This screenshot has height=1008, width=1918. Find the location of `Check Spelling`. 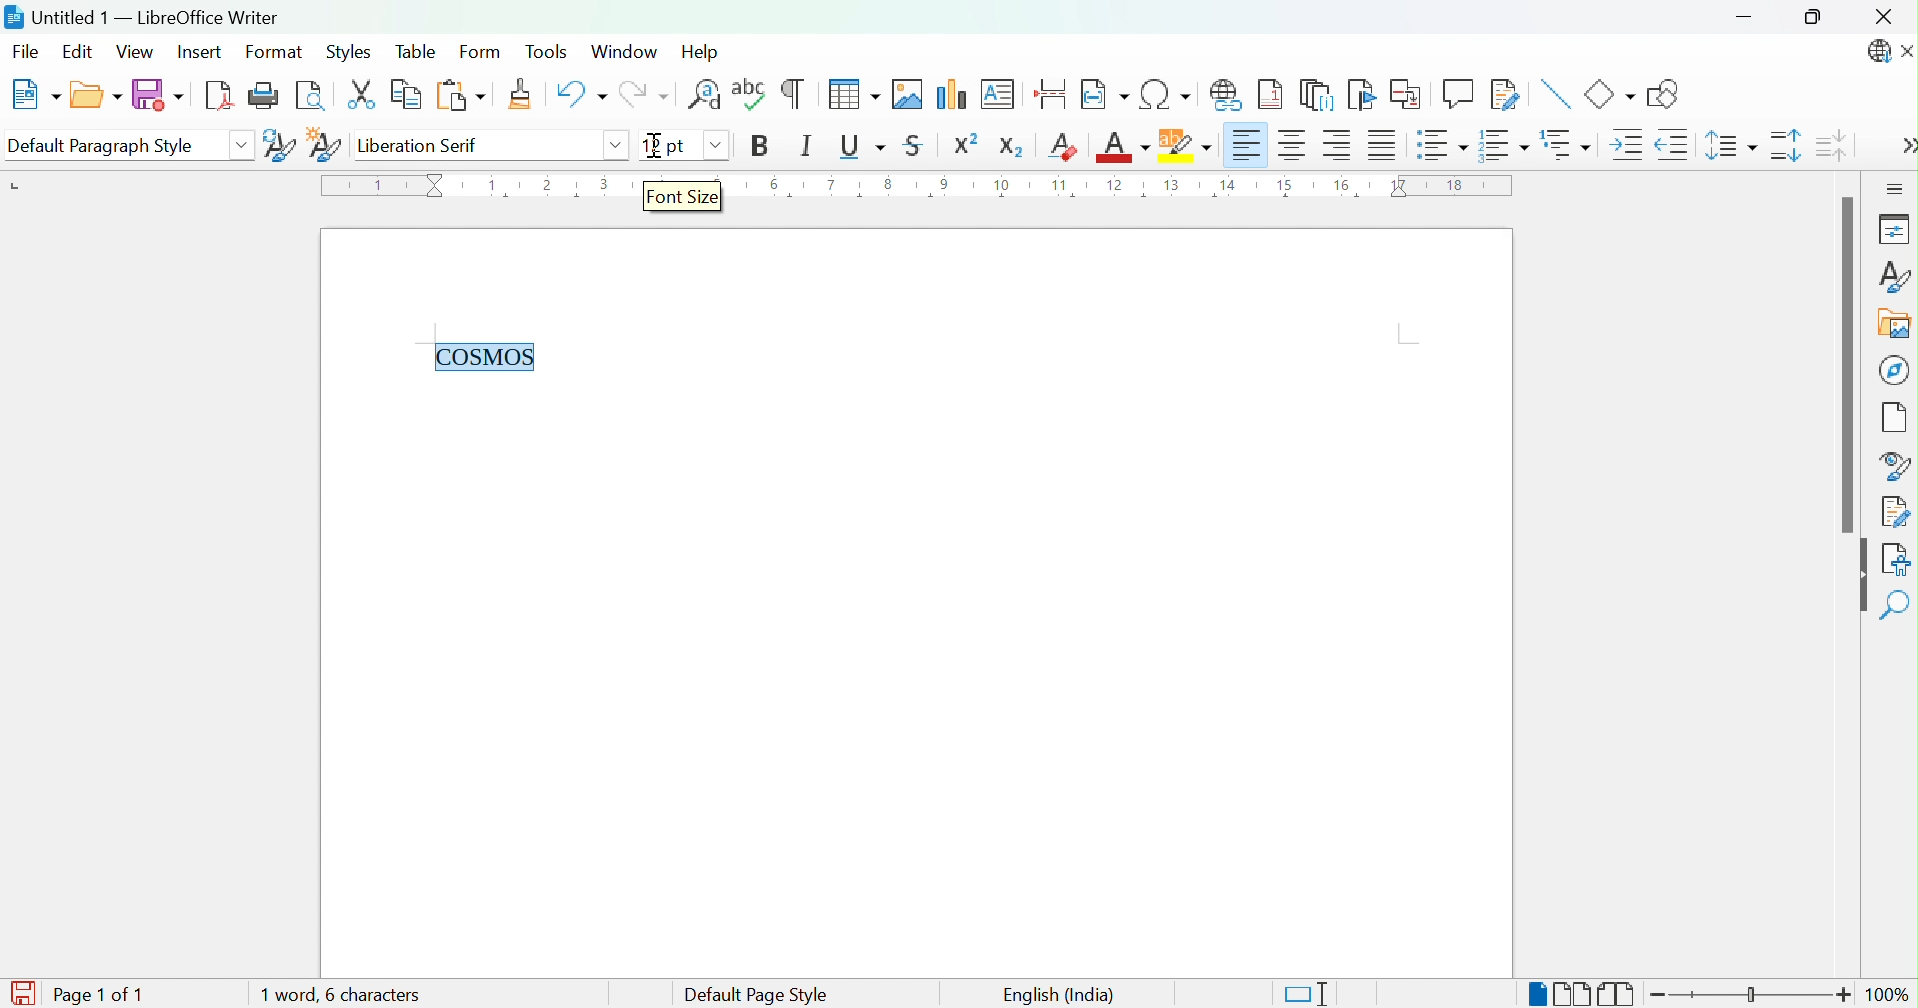

Check Spelling is located at coordinates (750, 93).